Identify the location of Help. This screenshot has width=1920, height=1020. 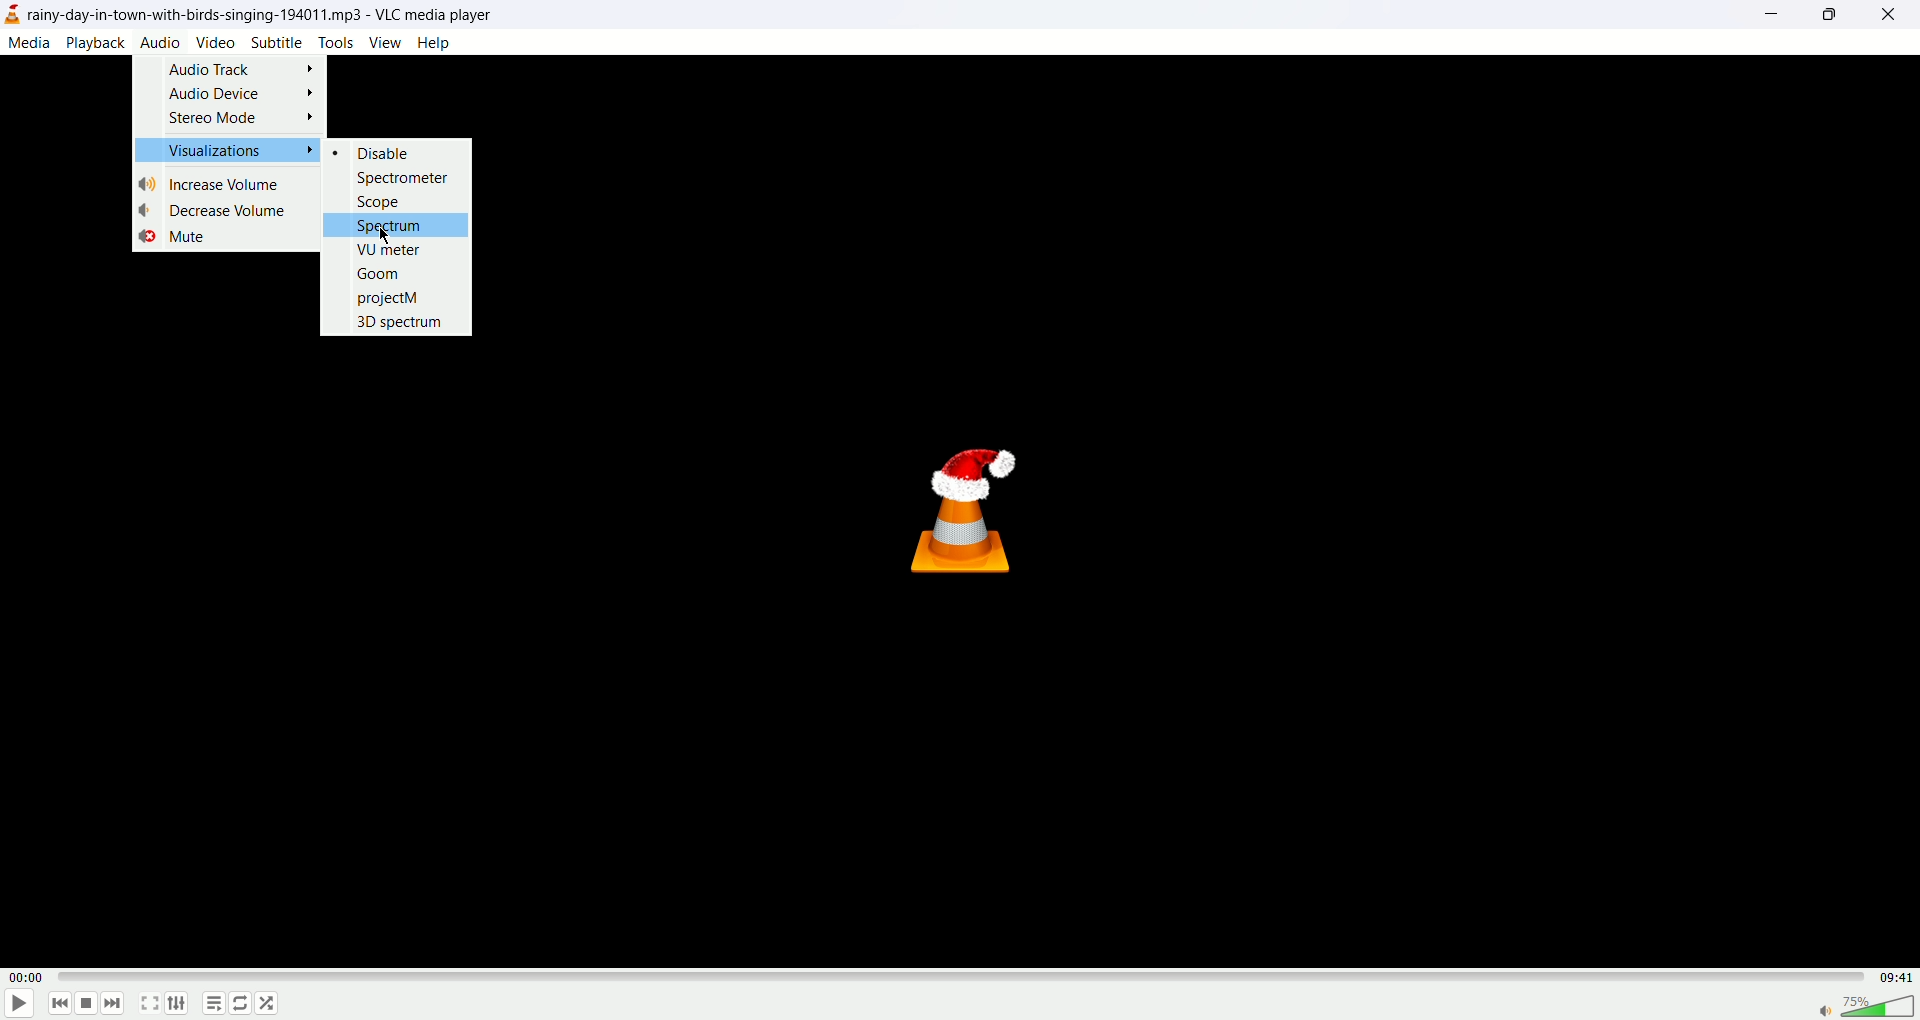
(434, 41).